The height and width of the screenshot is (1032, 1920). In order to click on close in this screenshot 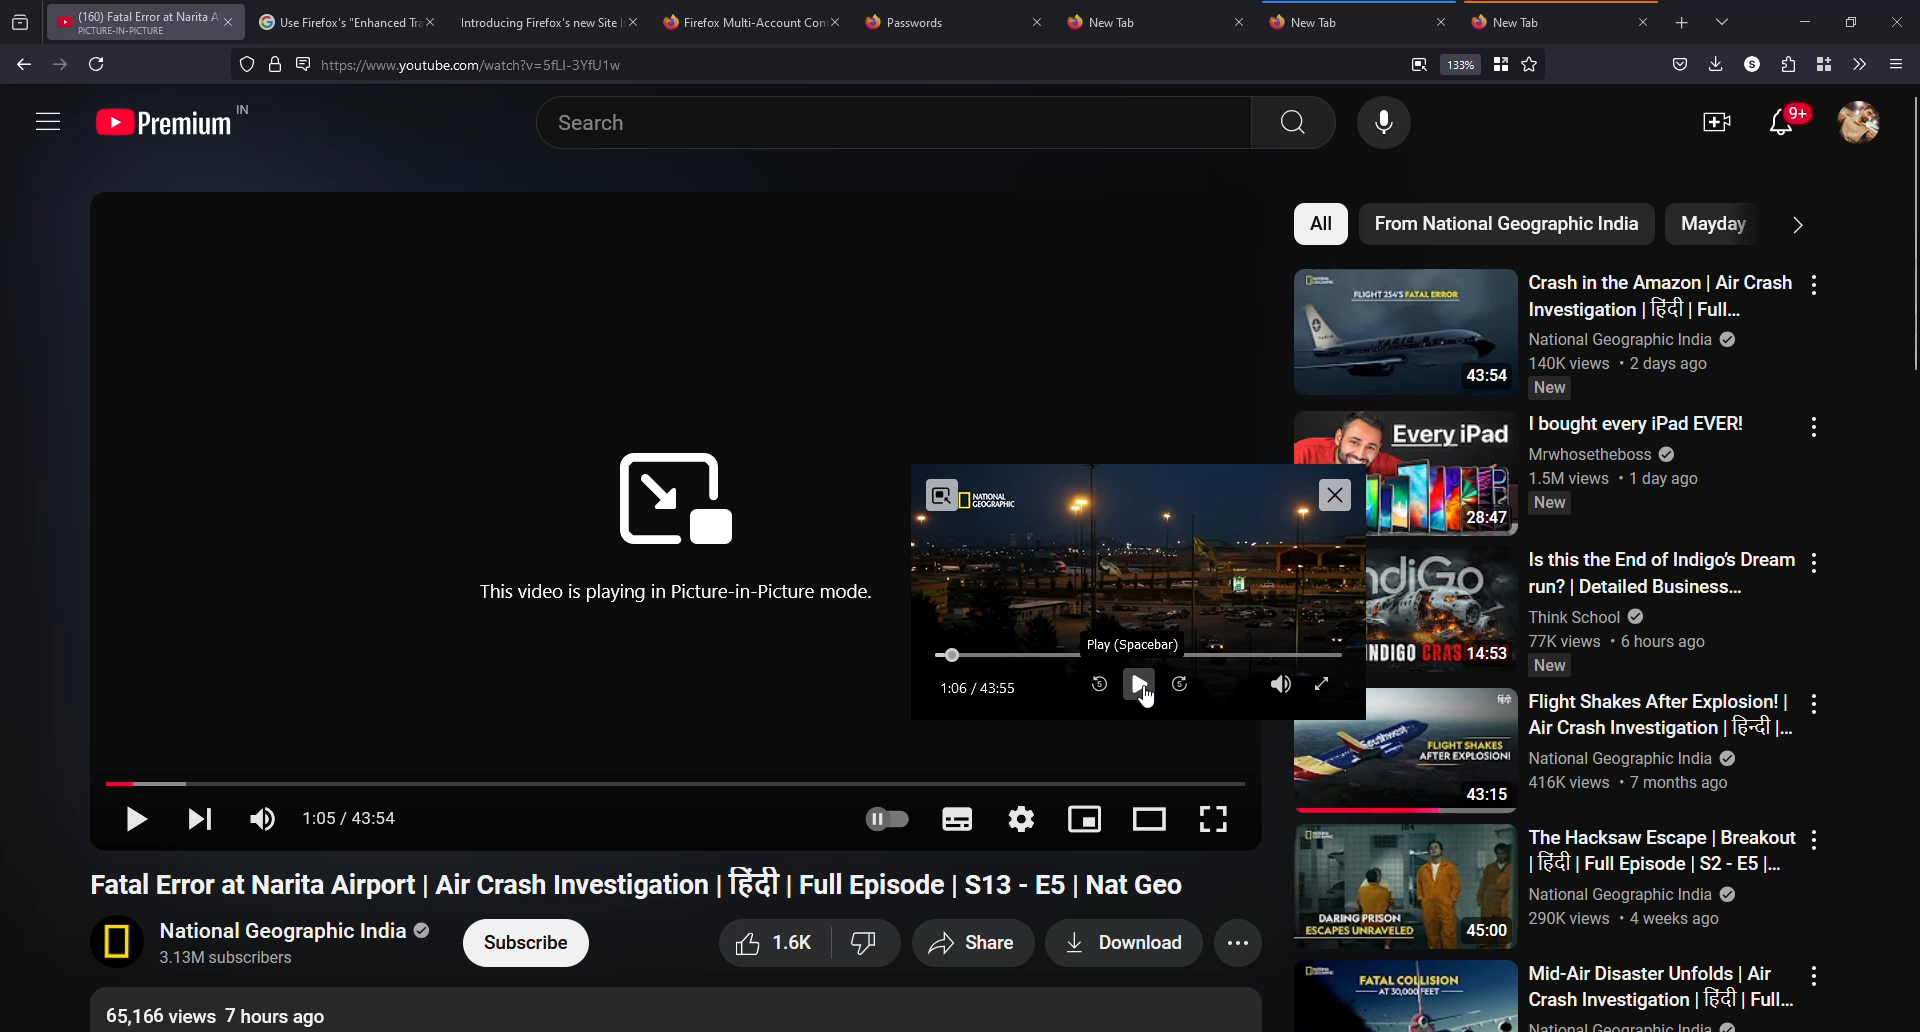, I will do `click(1646, 22)`.